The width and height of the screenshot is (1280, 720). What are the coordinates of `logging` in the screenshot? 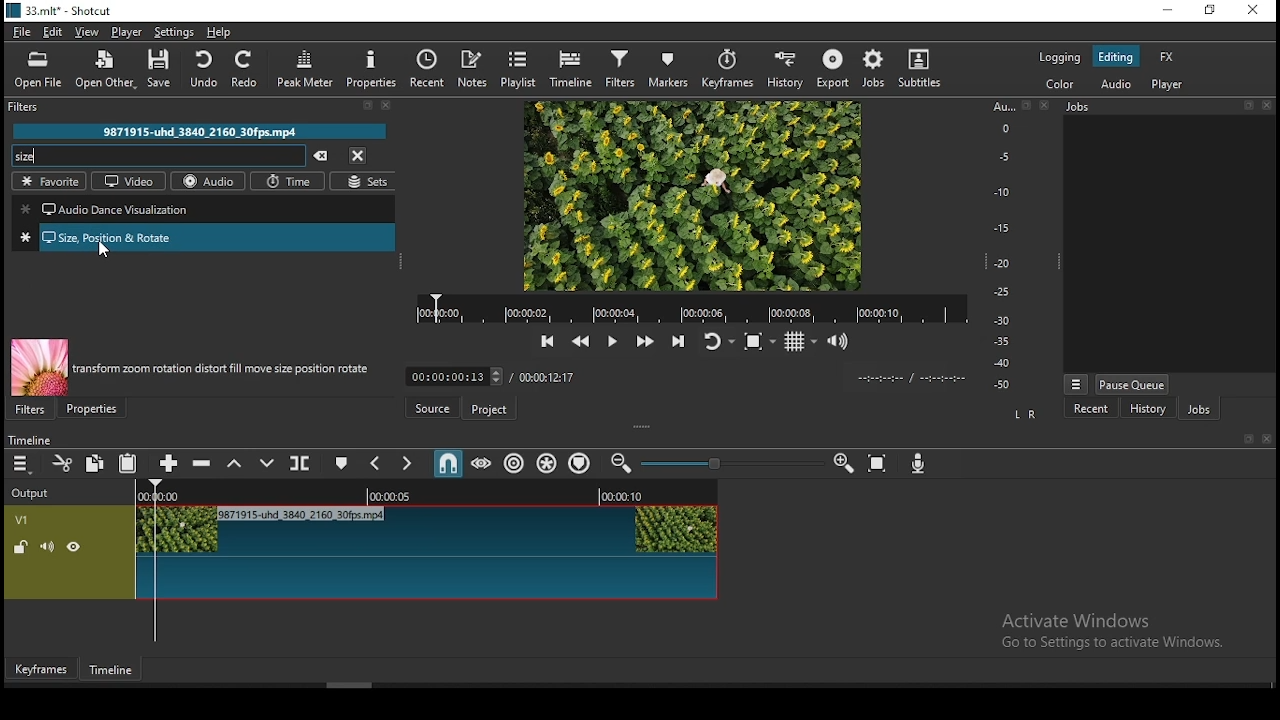 It's located at (1059, 58).